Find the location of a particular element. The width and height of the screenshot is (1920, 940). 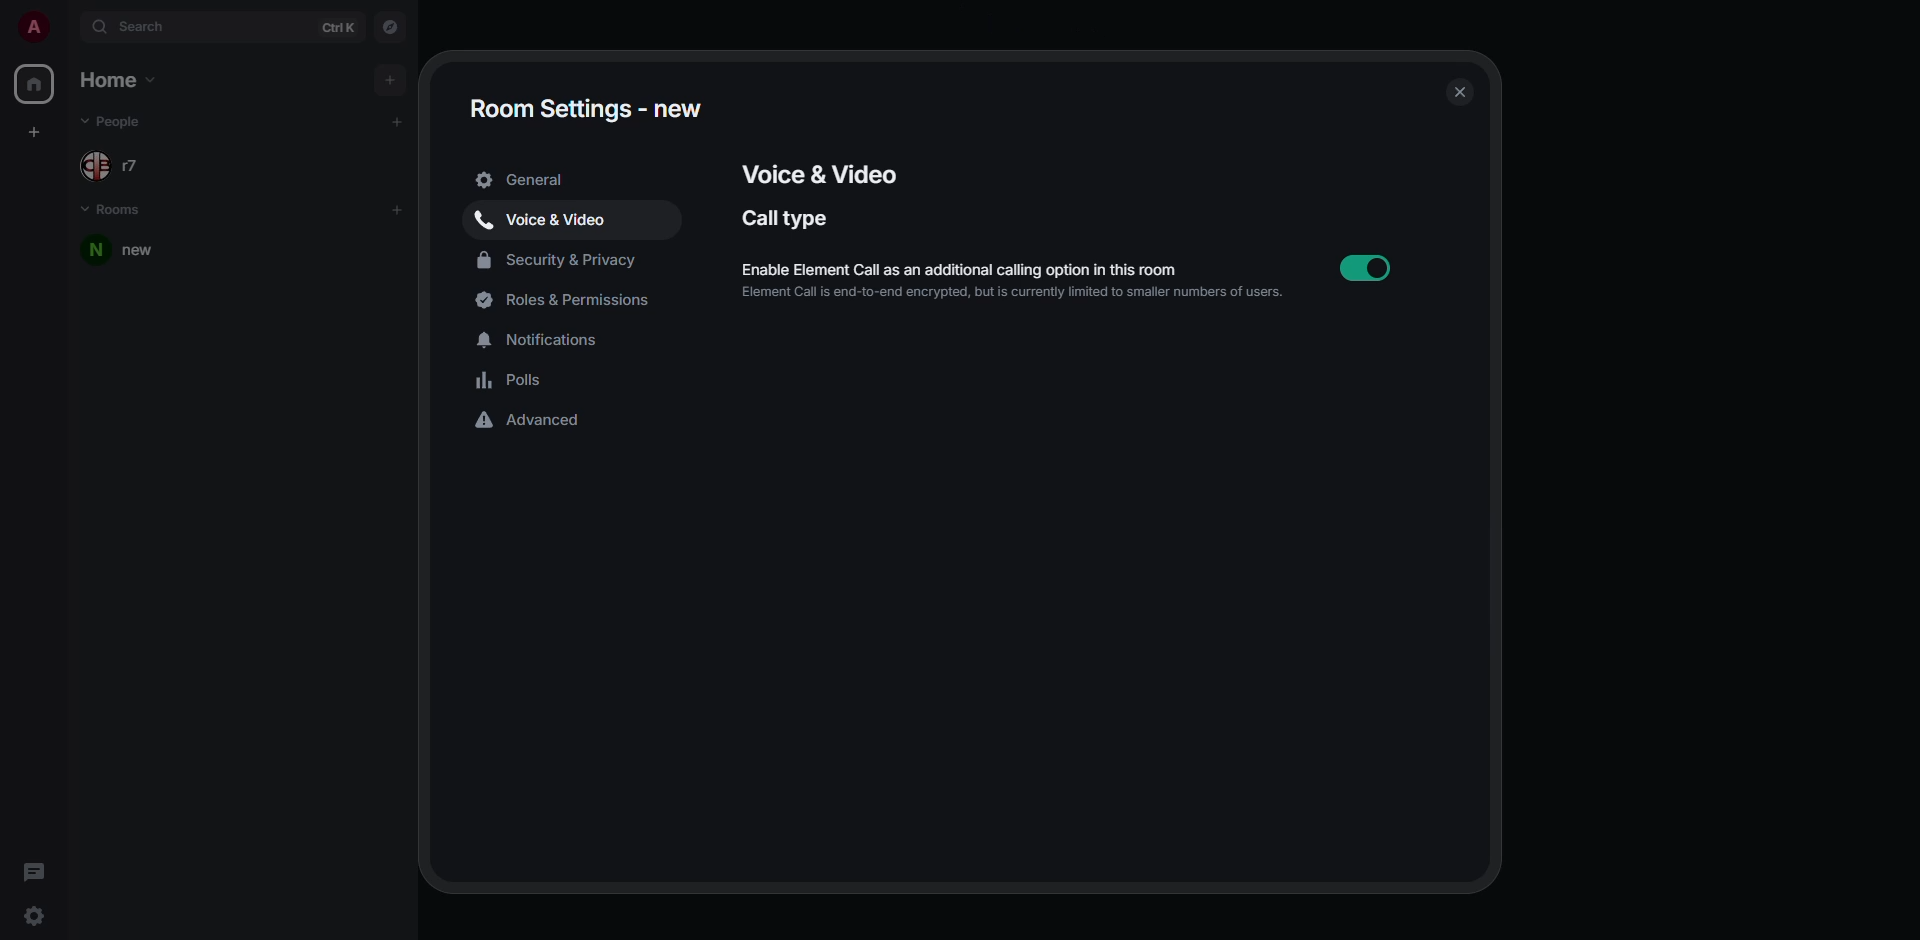

roles & permissions is located at coordinates (578, 303).